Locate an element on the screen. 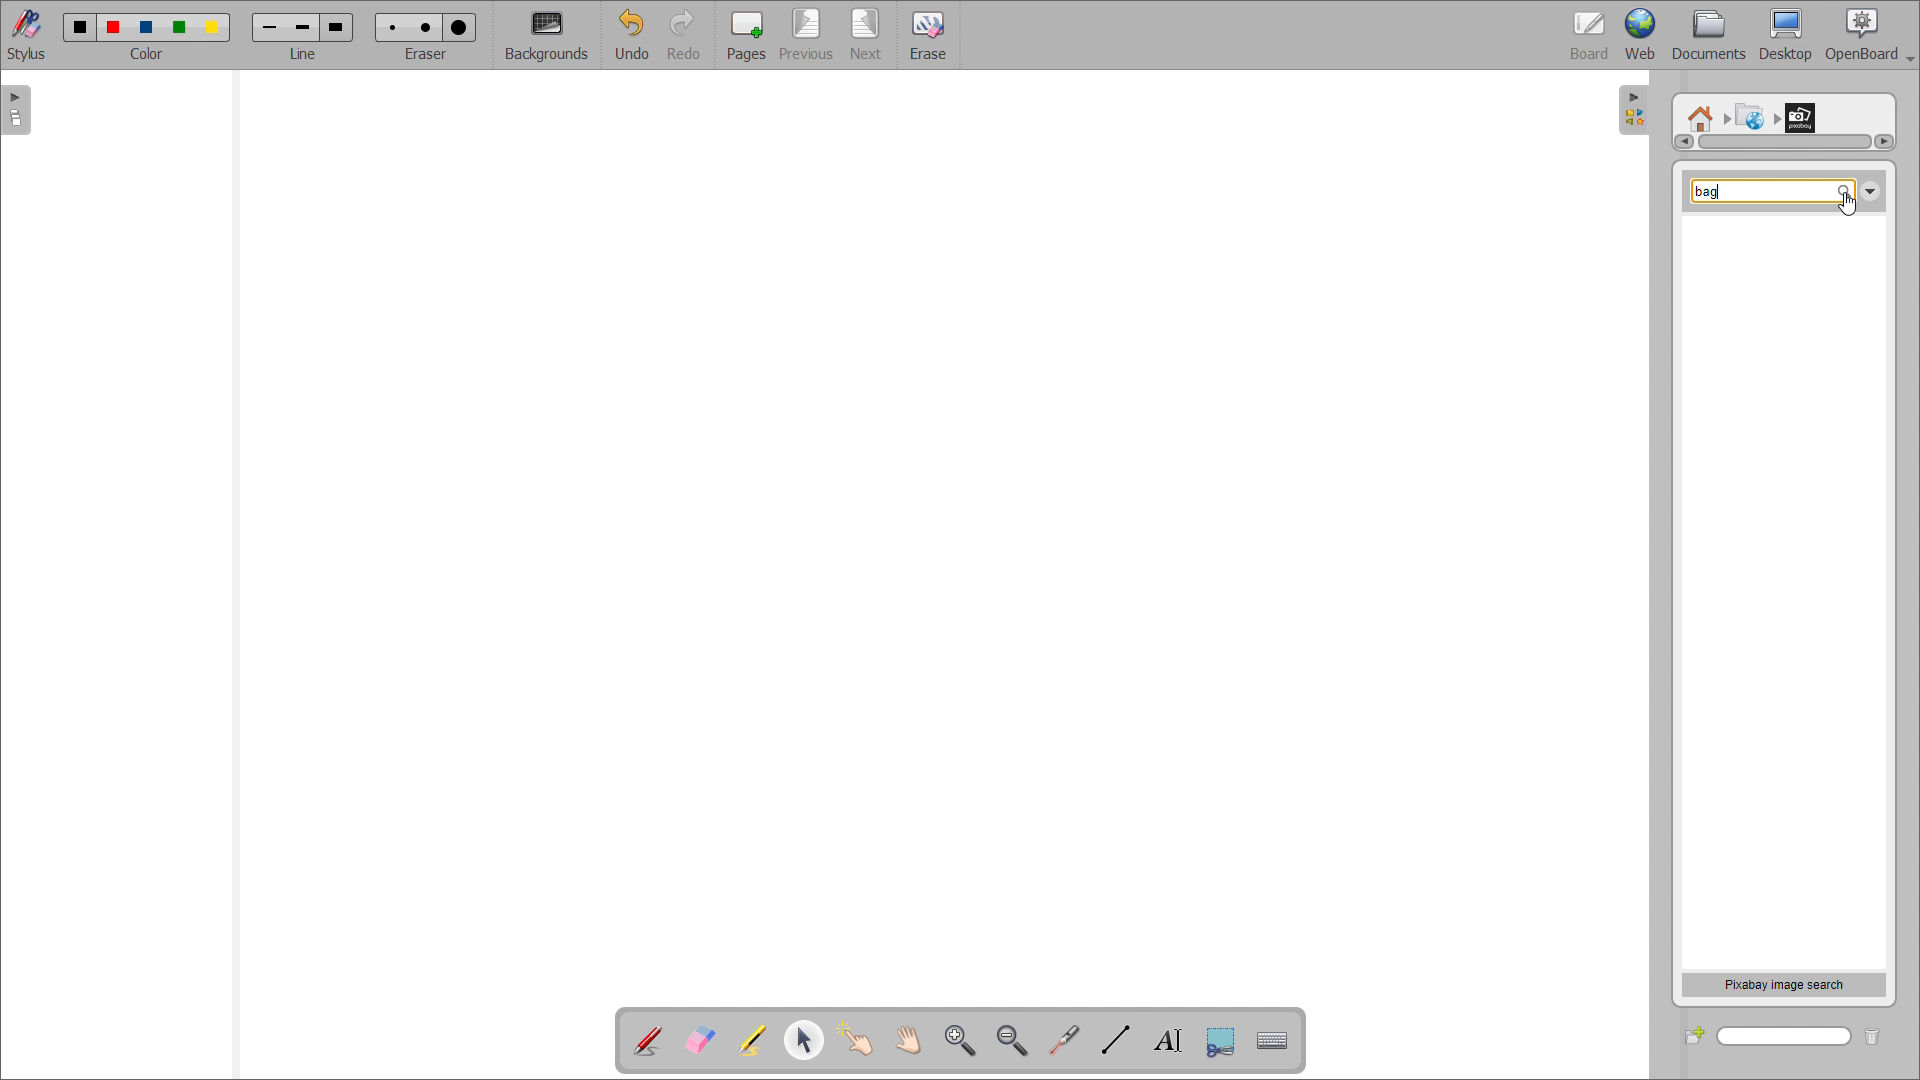  interact with items is located at coordinates (856, 1039).